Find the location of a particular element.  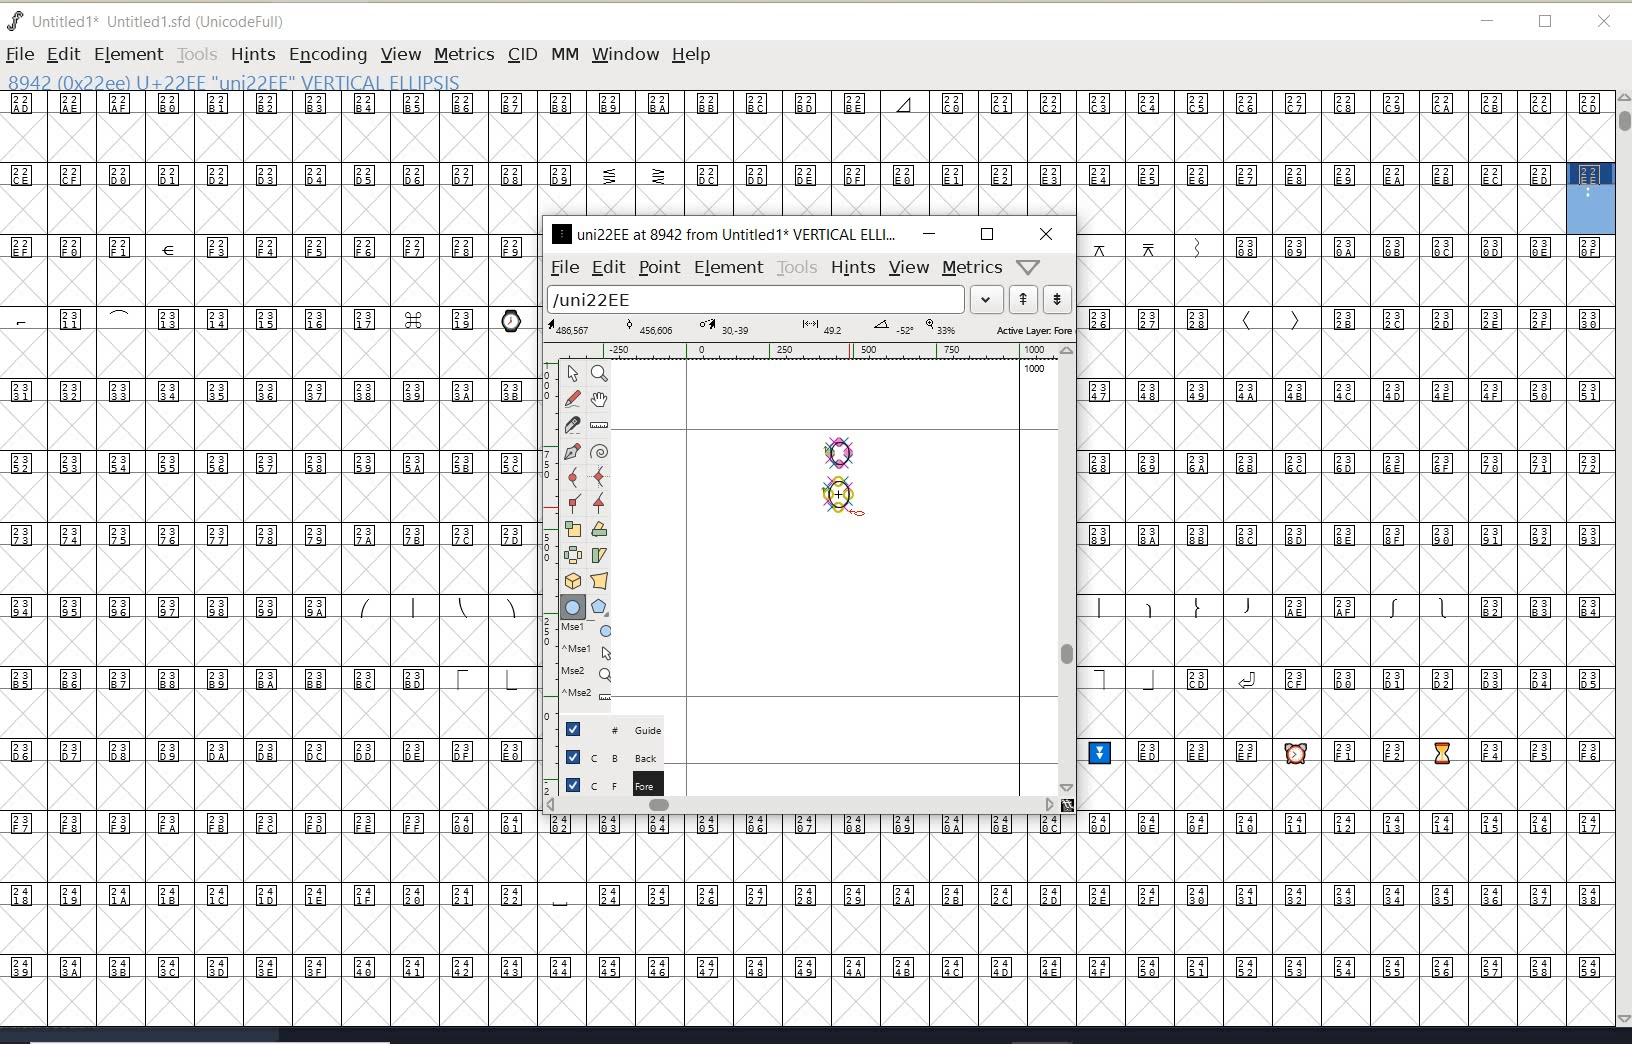

ellipse tool is located at coordinates (862, 515).